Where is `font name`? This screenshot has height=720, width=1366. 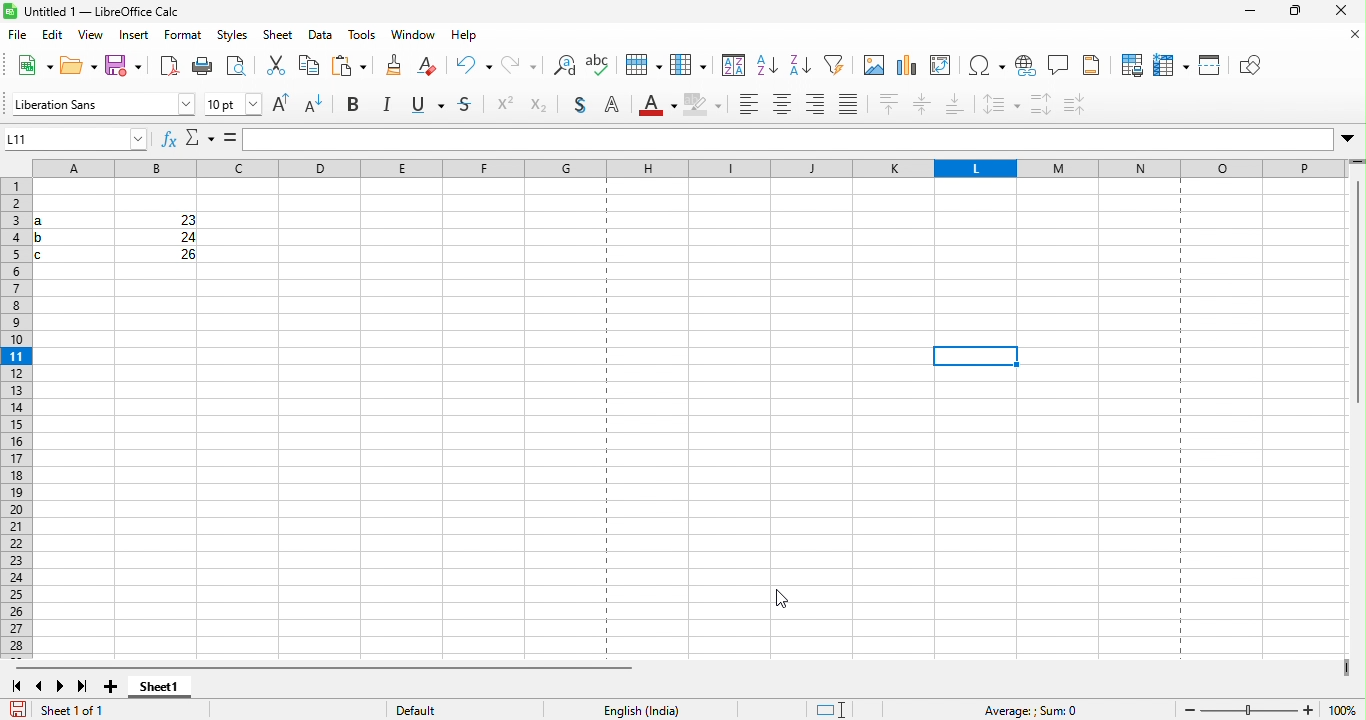
font name is located at coordinates (102, 104).